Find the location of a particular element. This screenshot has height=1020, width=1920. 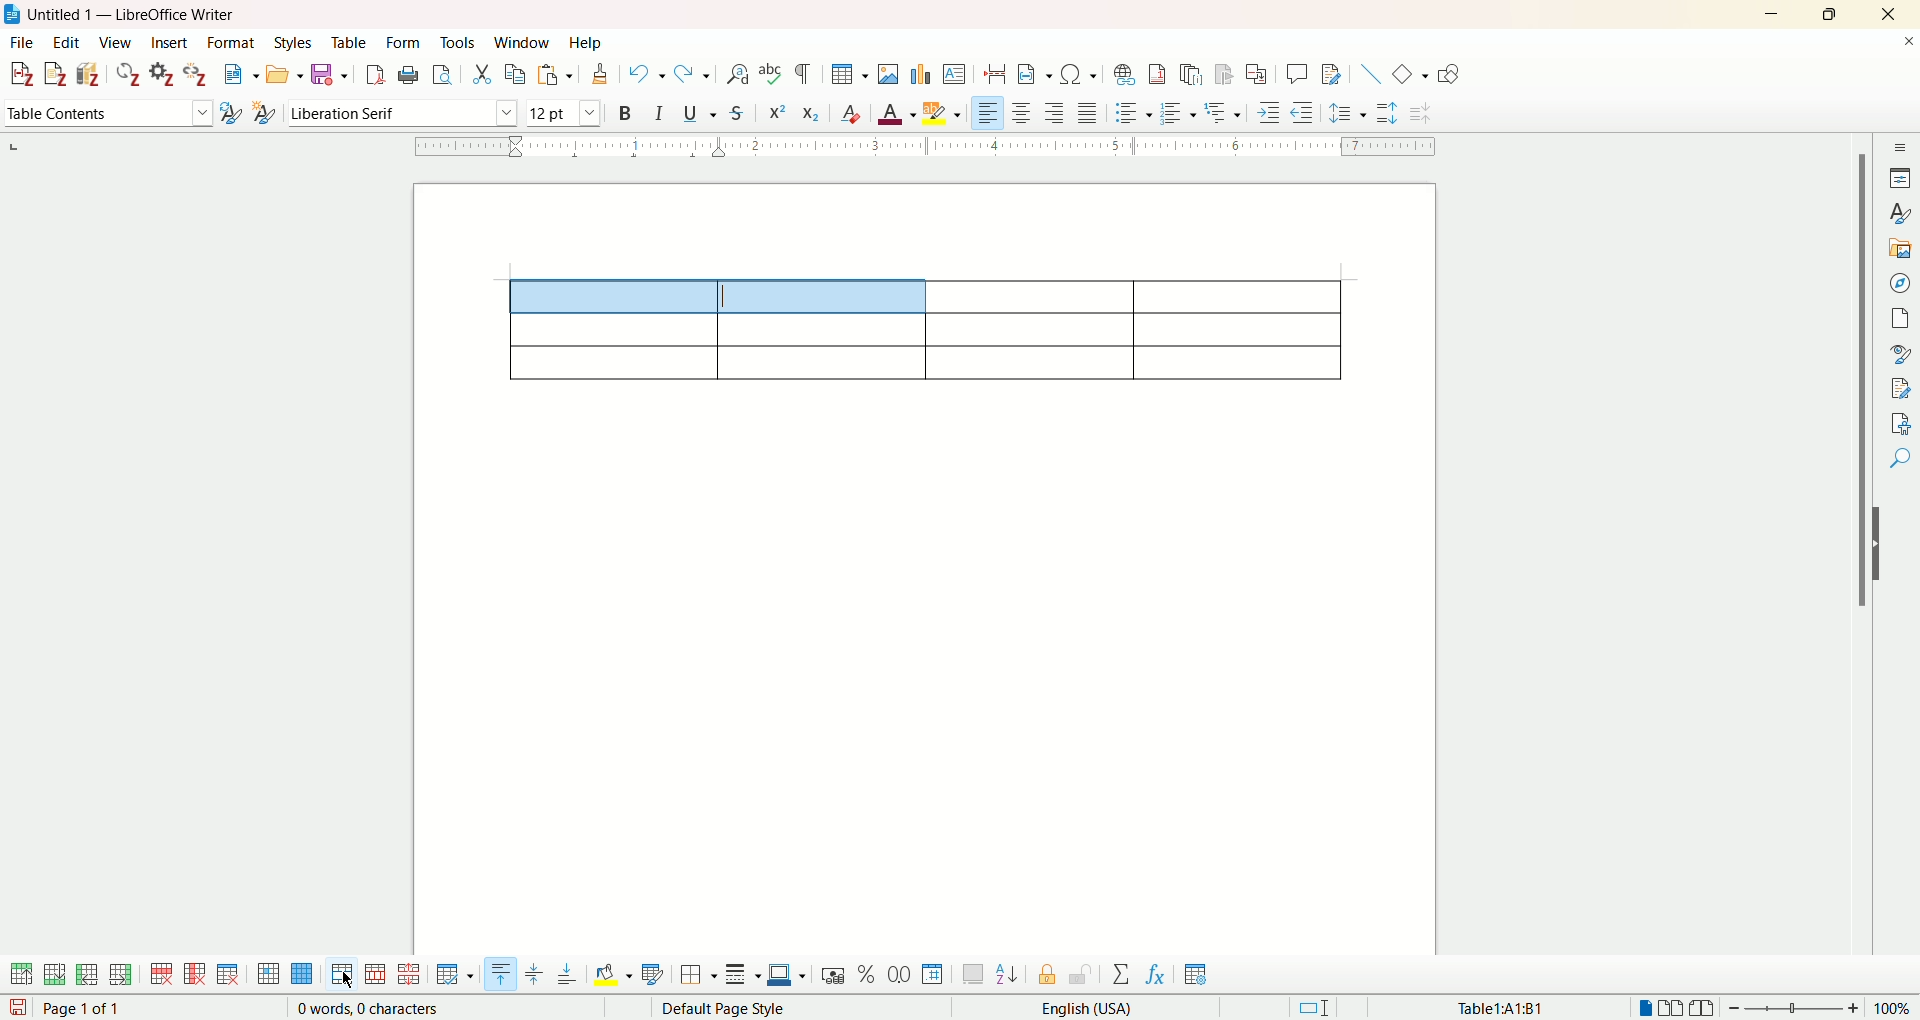

highlighting color is located at coordinates (943, 112).